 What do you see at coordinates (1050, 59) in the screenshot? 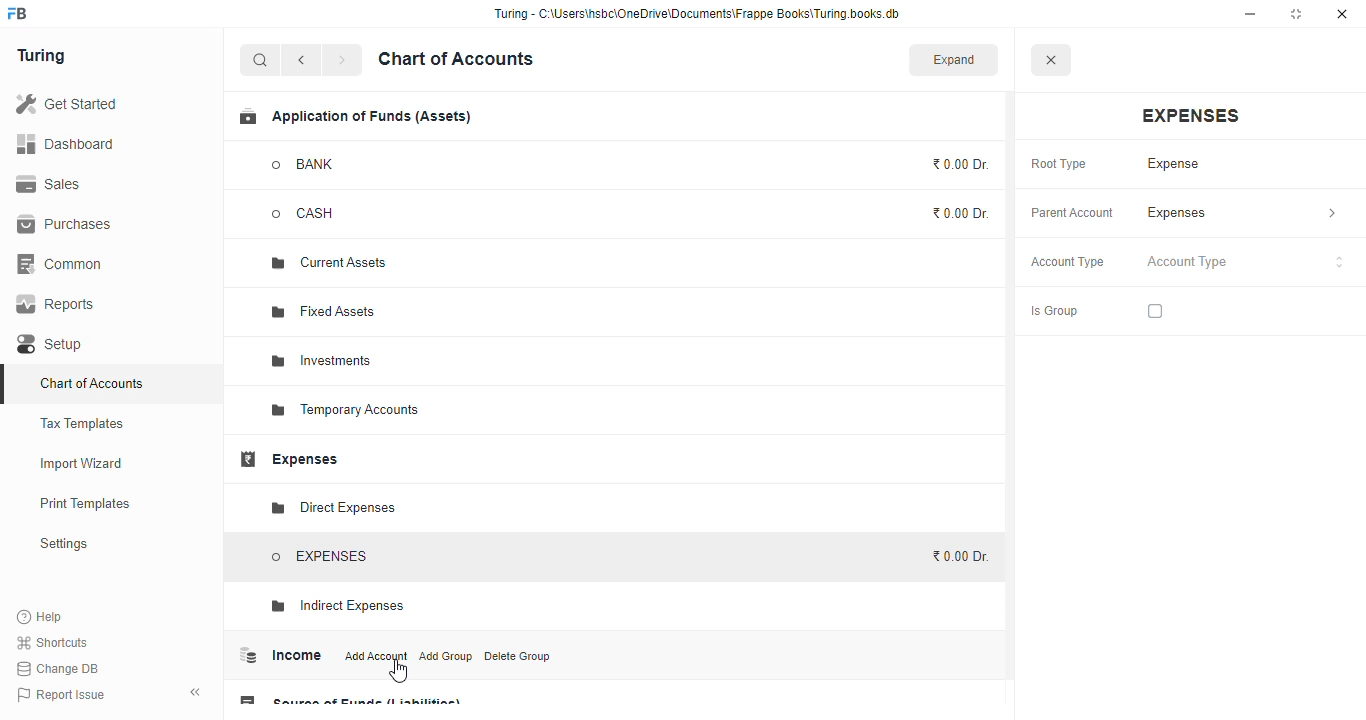
I see `close` at bounding box center [1050, 59].